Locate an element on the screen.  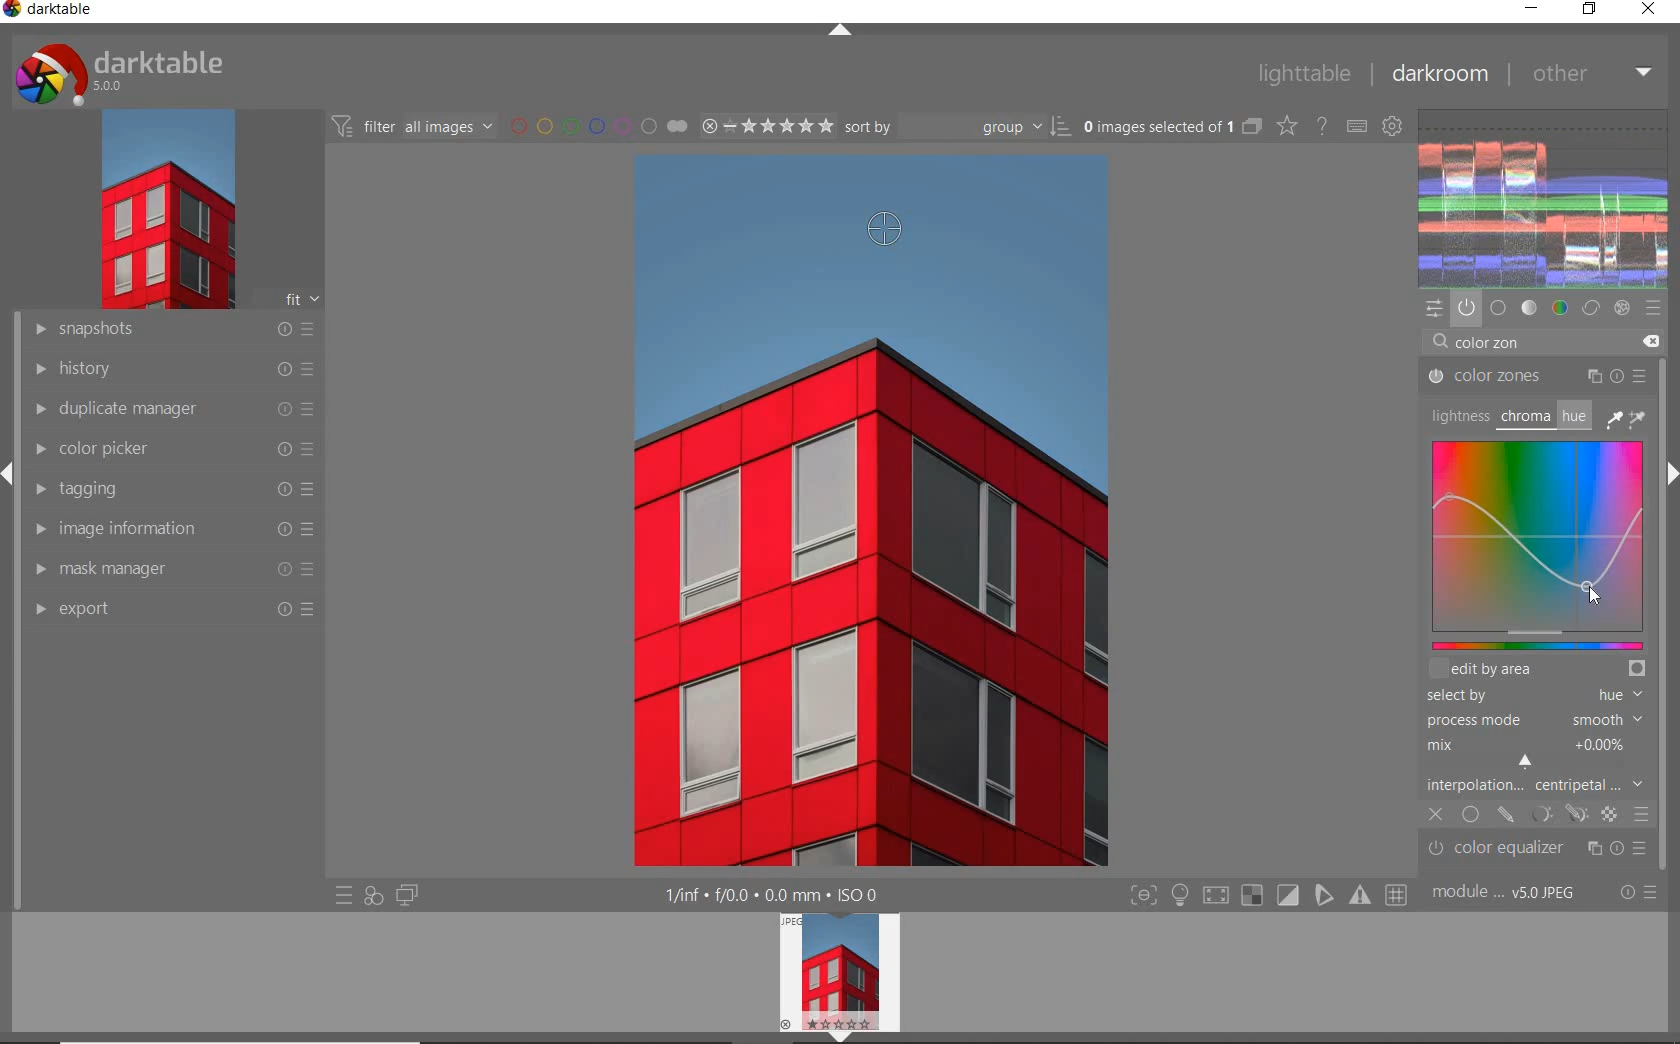
Sort is located at coordinates (959, 128).